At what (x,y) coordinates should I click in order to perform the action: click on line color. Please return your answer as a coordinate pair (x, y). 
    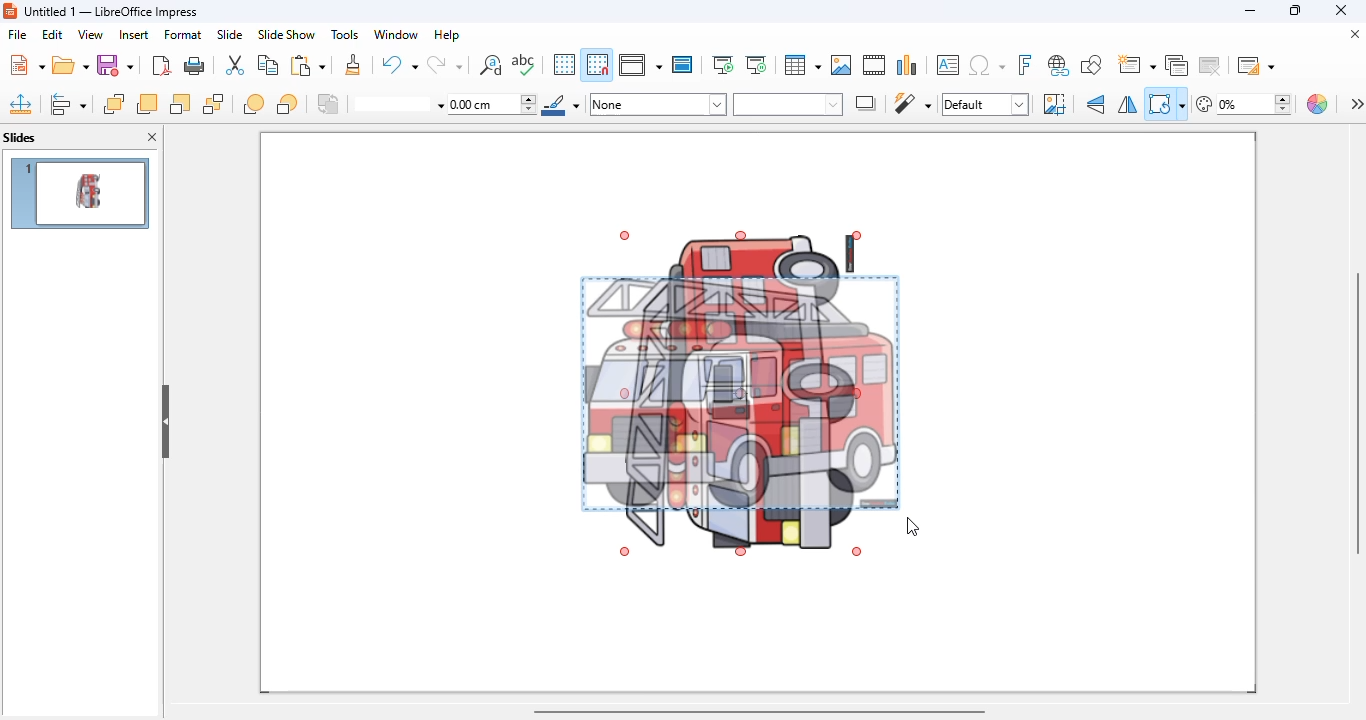
    Looking at the image, I should click on (561, 104).